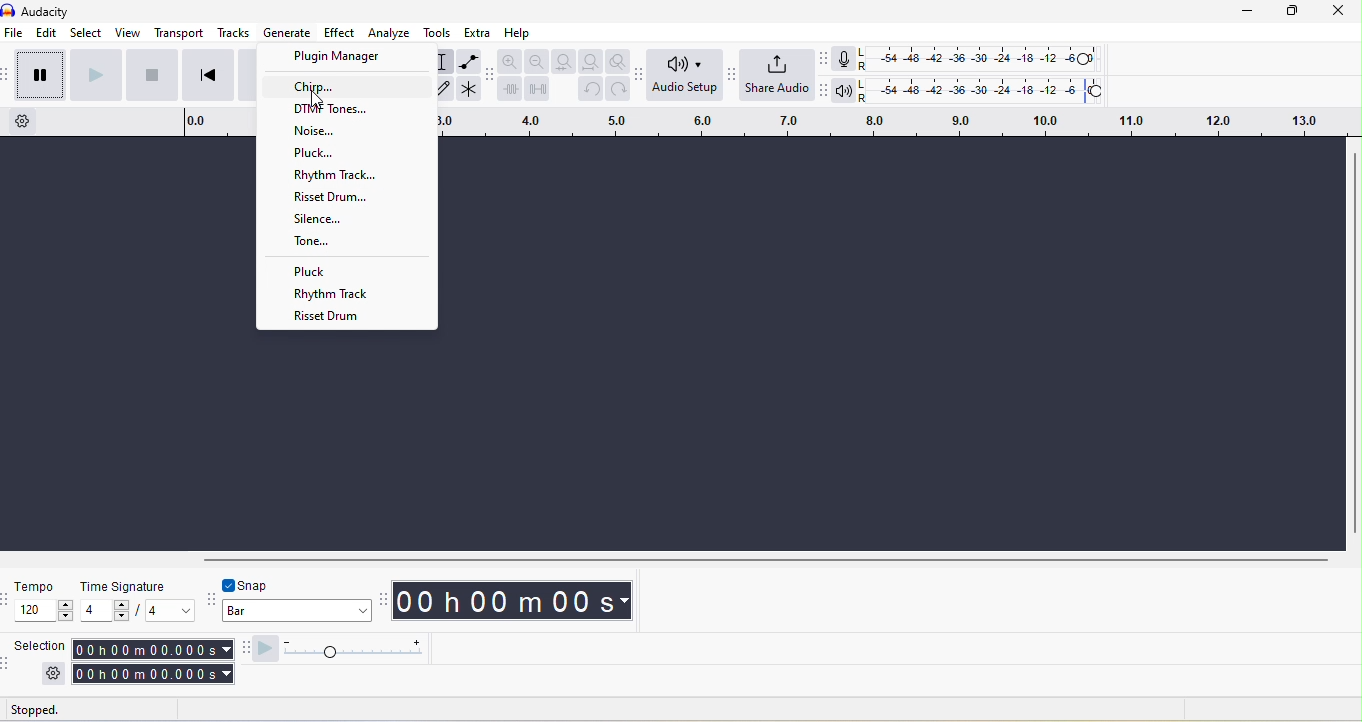 This screenshot has width=1362, height=722. Describe the element at coordinates (39, 645) in the screenshot. I see `selection` at that location.